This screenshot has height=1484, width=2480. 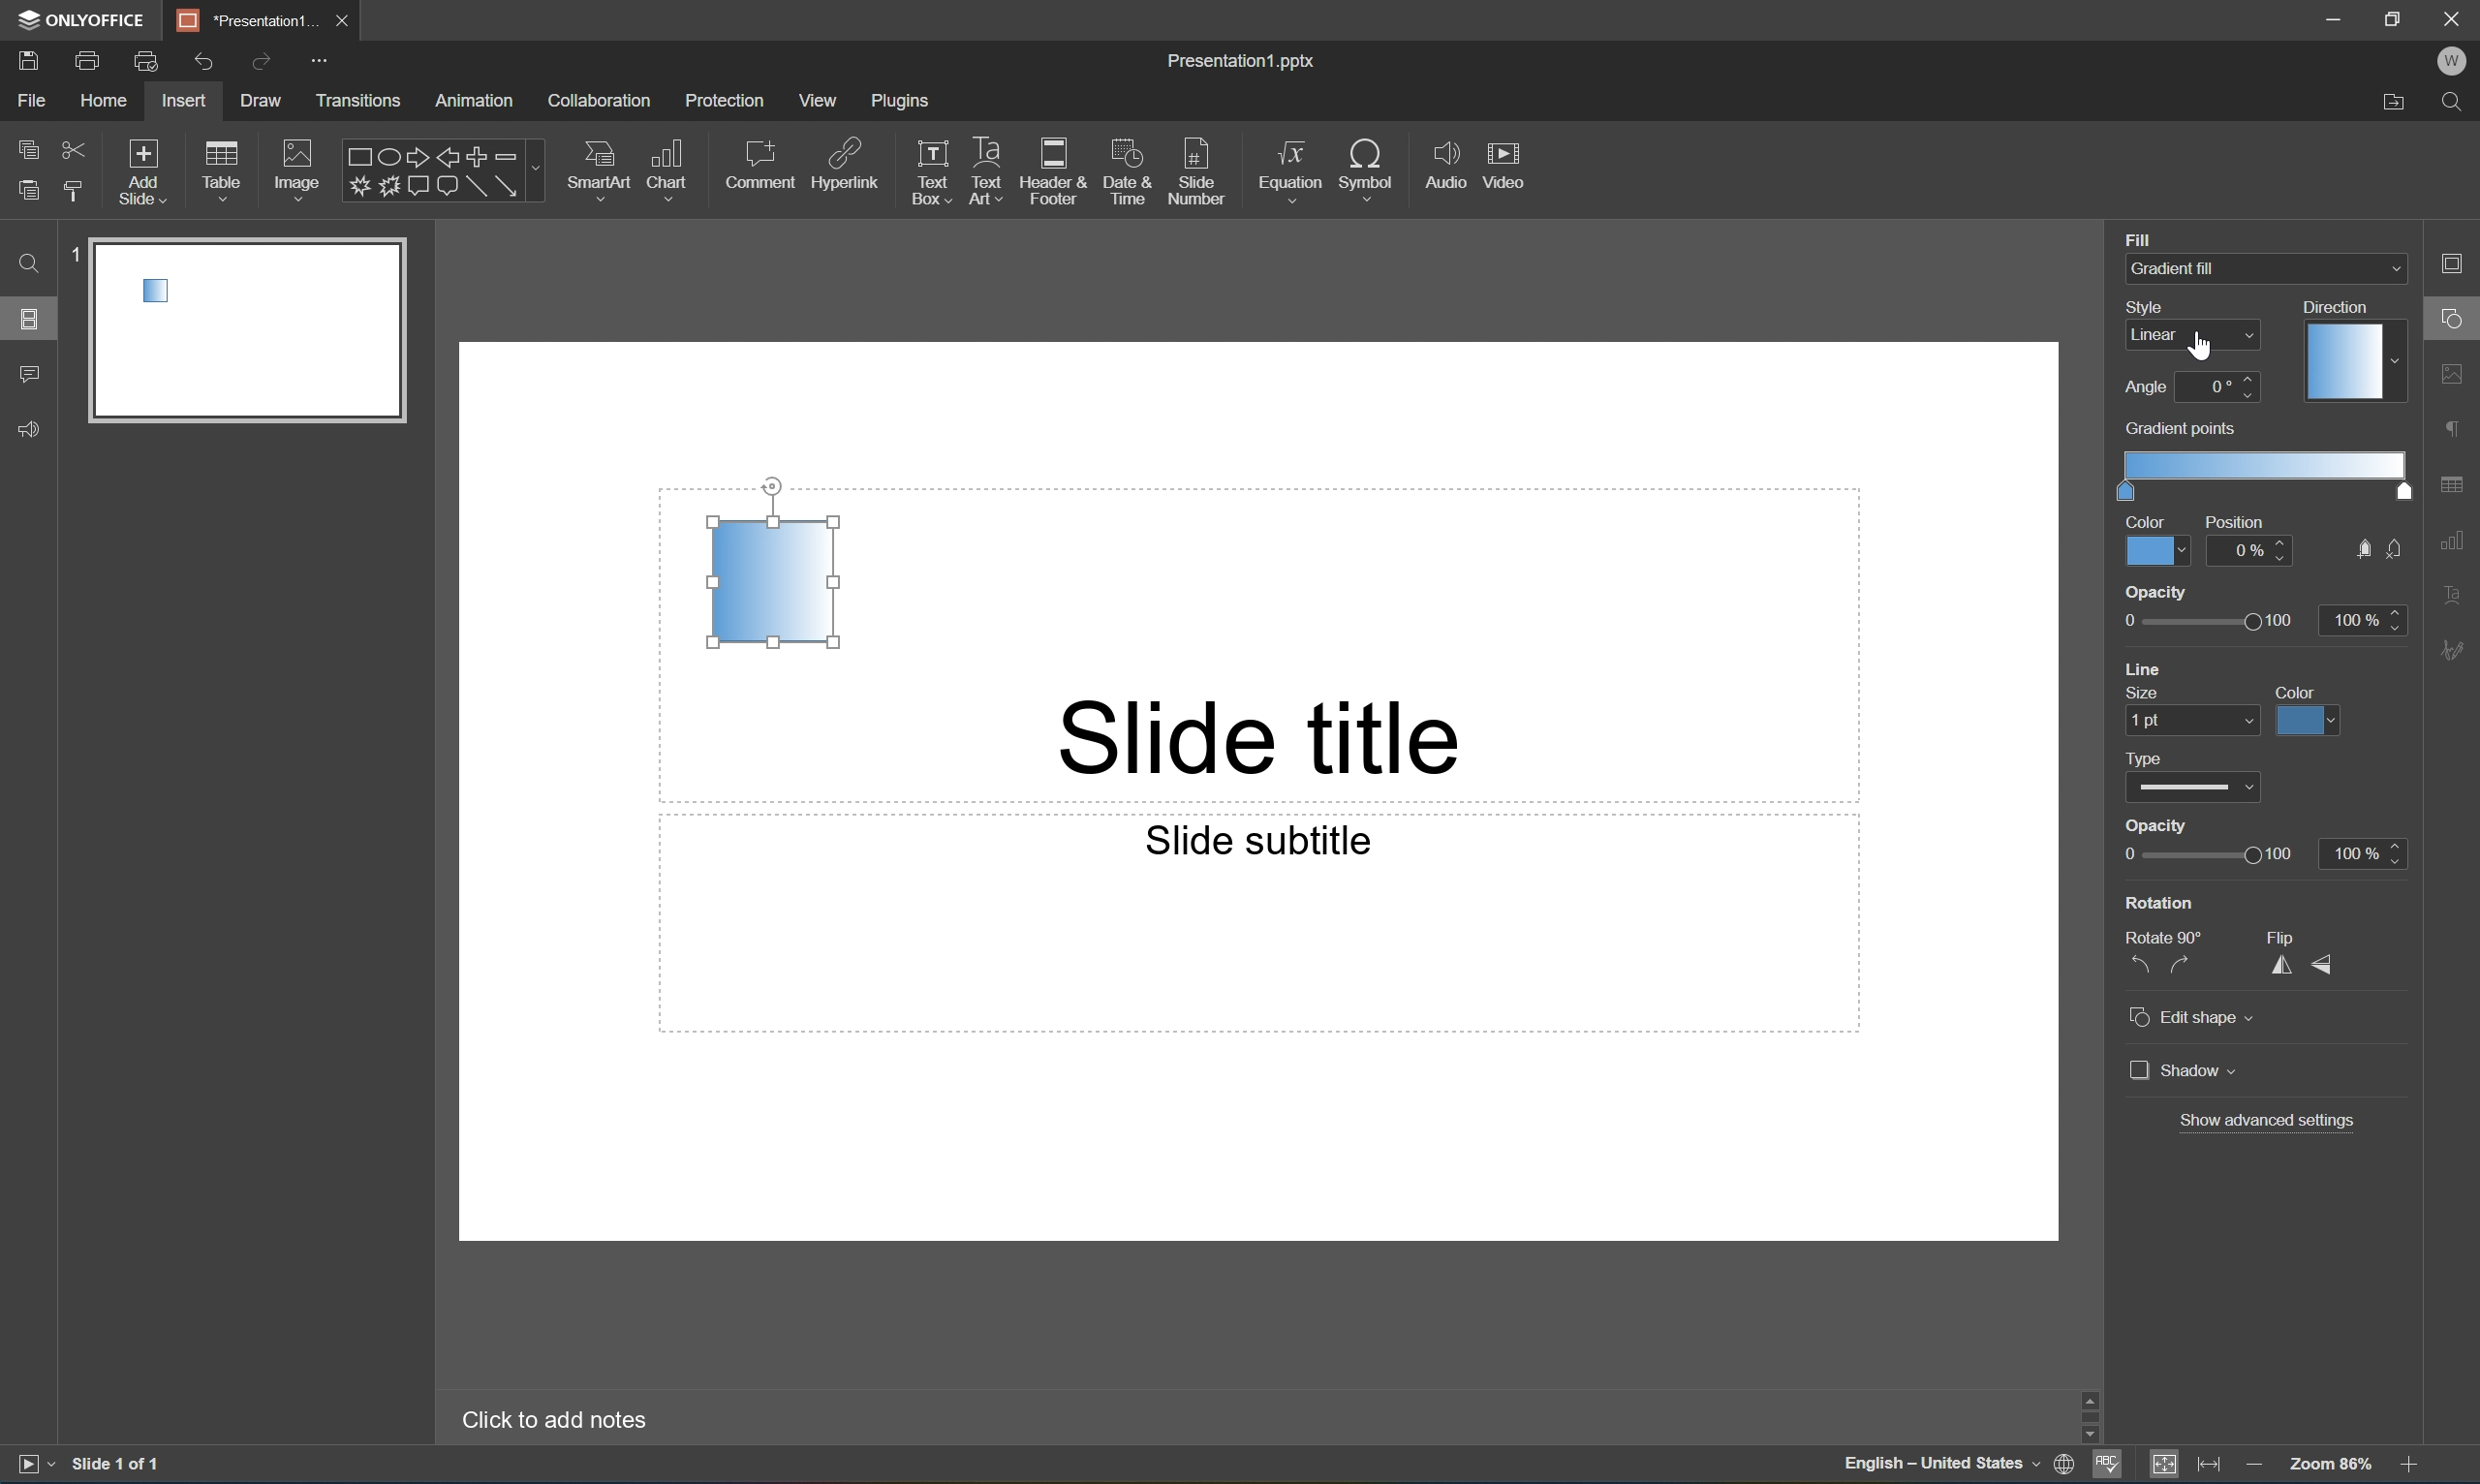 I want to click on Table settings, so click(x=2457, y=485).